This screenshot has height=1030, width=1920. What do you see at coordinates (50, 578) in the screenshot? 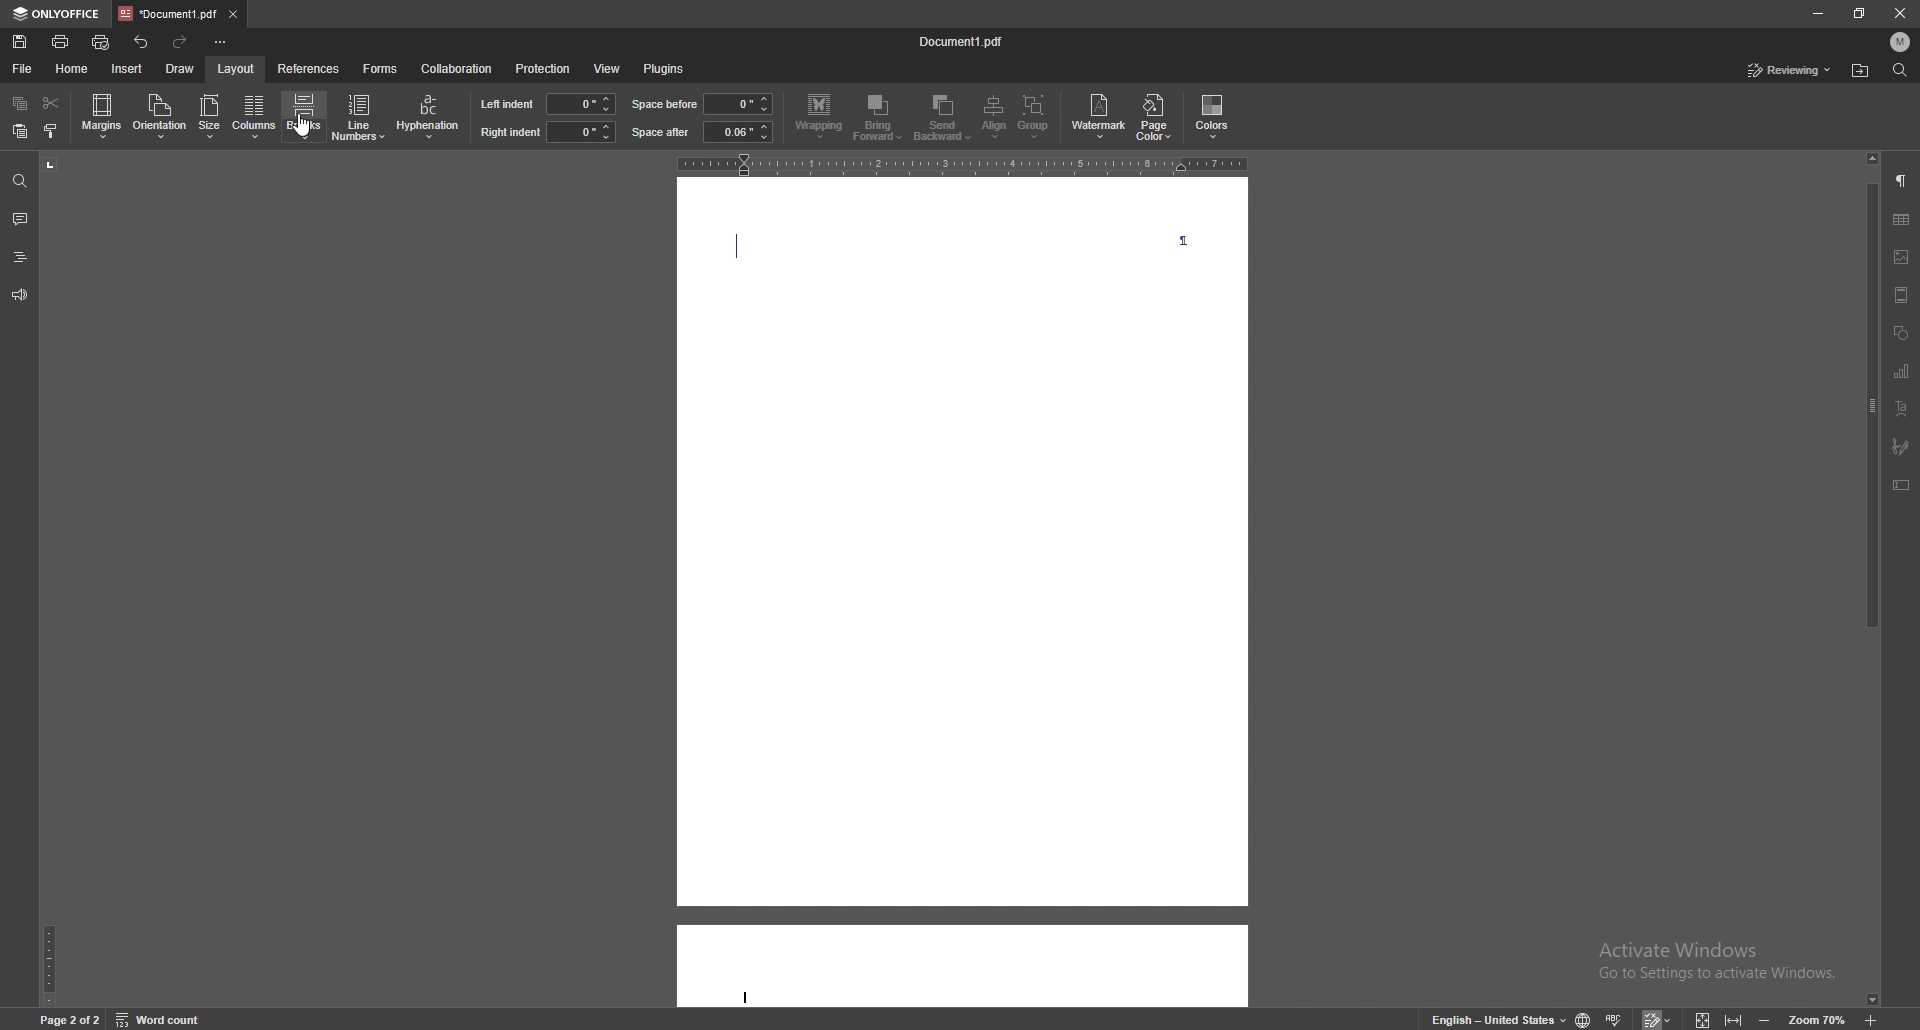
I see `vertical scale` at bounding box center [50, 578].